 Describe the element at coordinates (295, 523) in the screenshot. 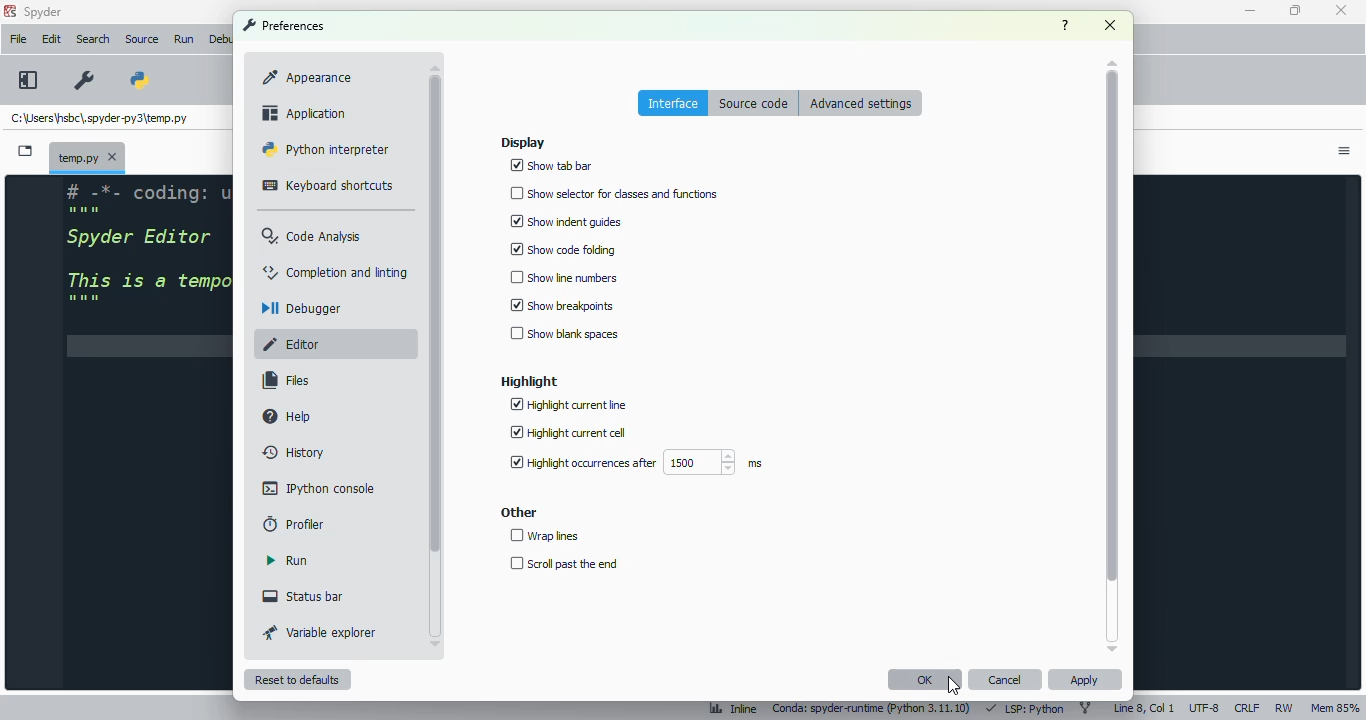

I see `profiler` at that location.